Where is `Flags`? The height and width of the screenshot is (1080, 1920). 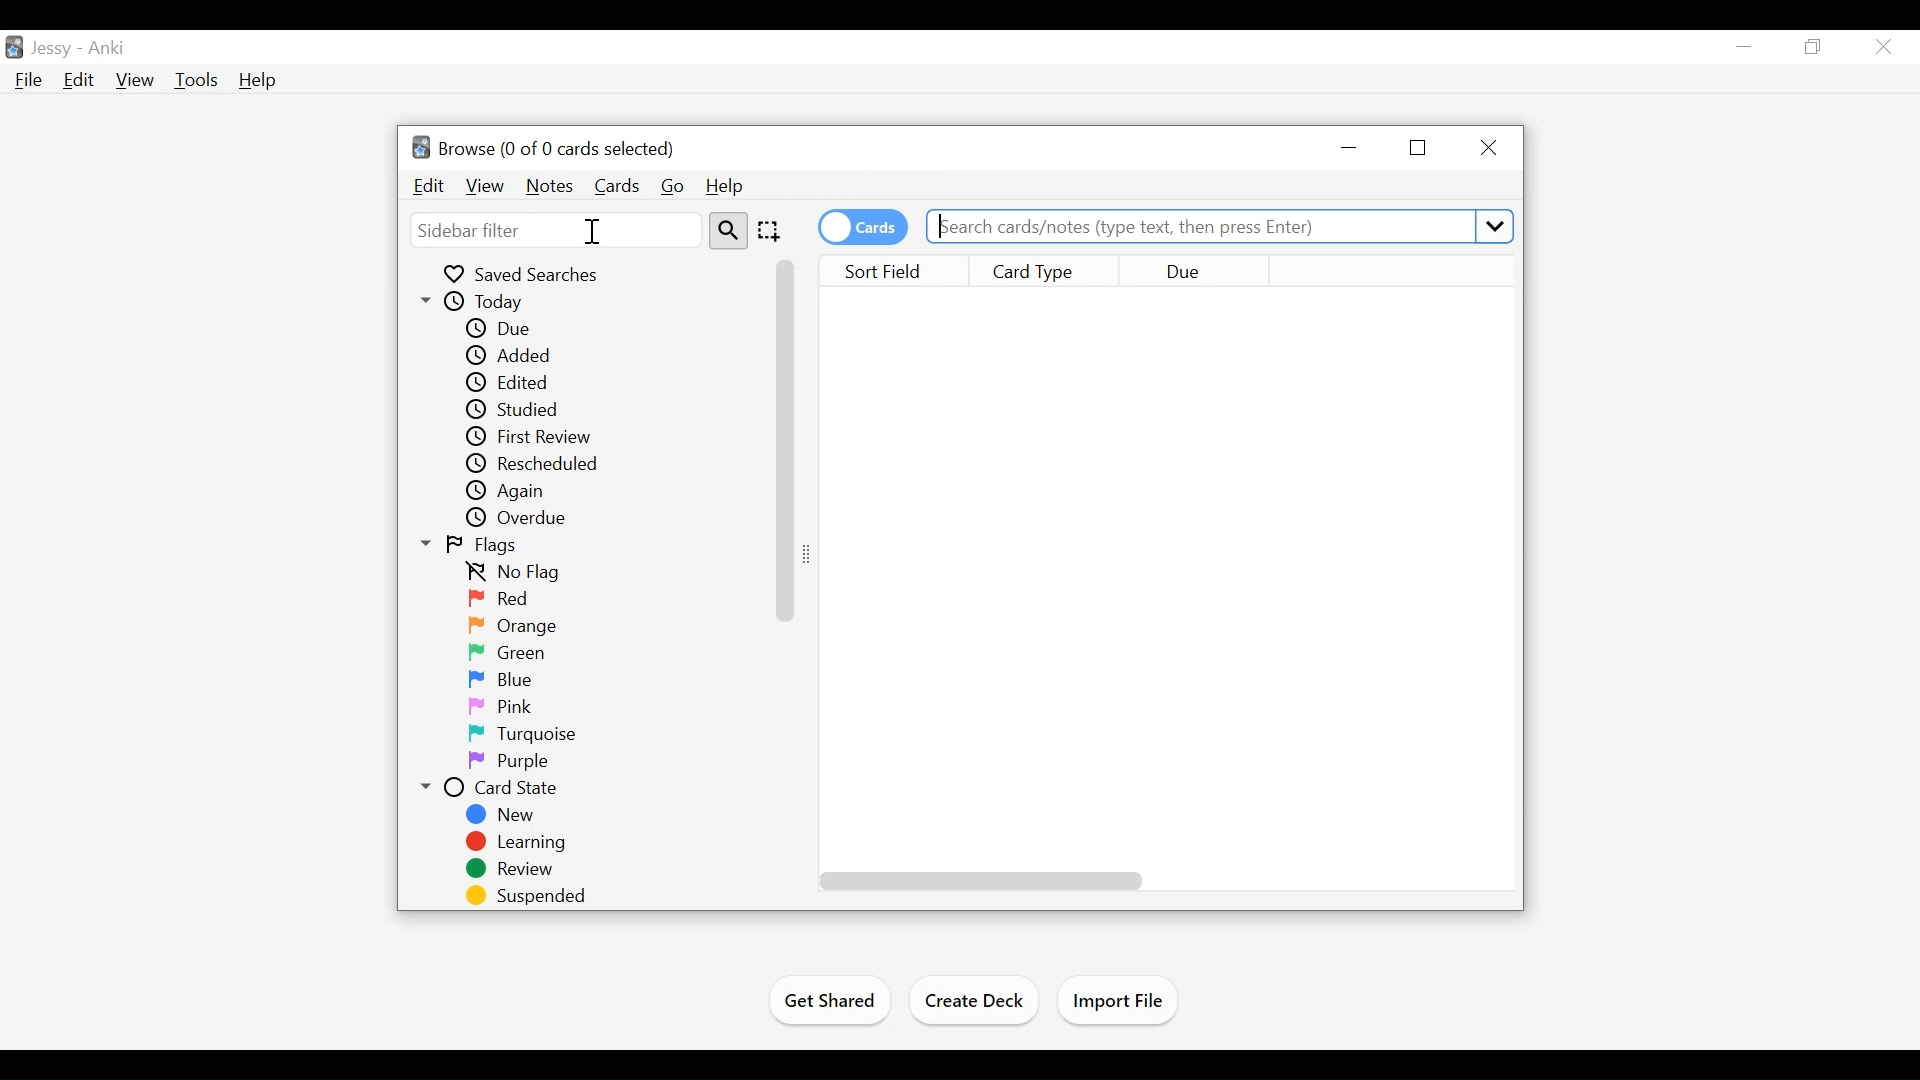
Flags is located at coordinates (473, 545).